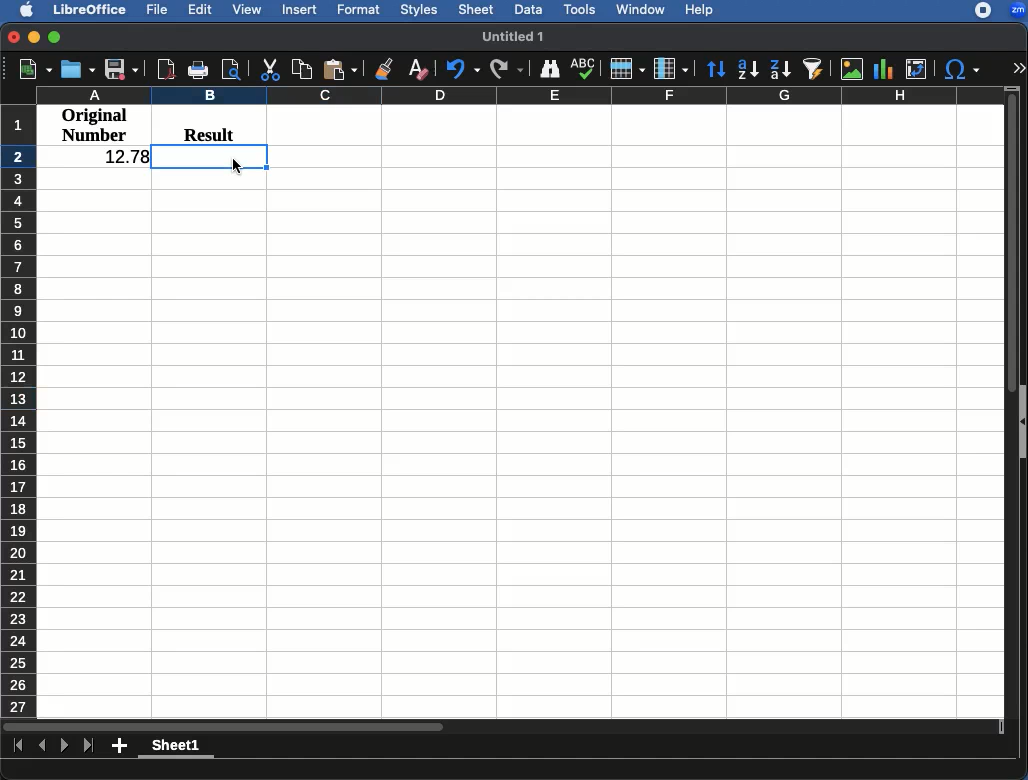  What do you see at coordinates (527, 8) in the screenshot?
I see `Data` at bounding box center [527, 8].